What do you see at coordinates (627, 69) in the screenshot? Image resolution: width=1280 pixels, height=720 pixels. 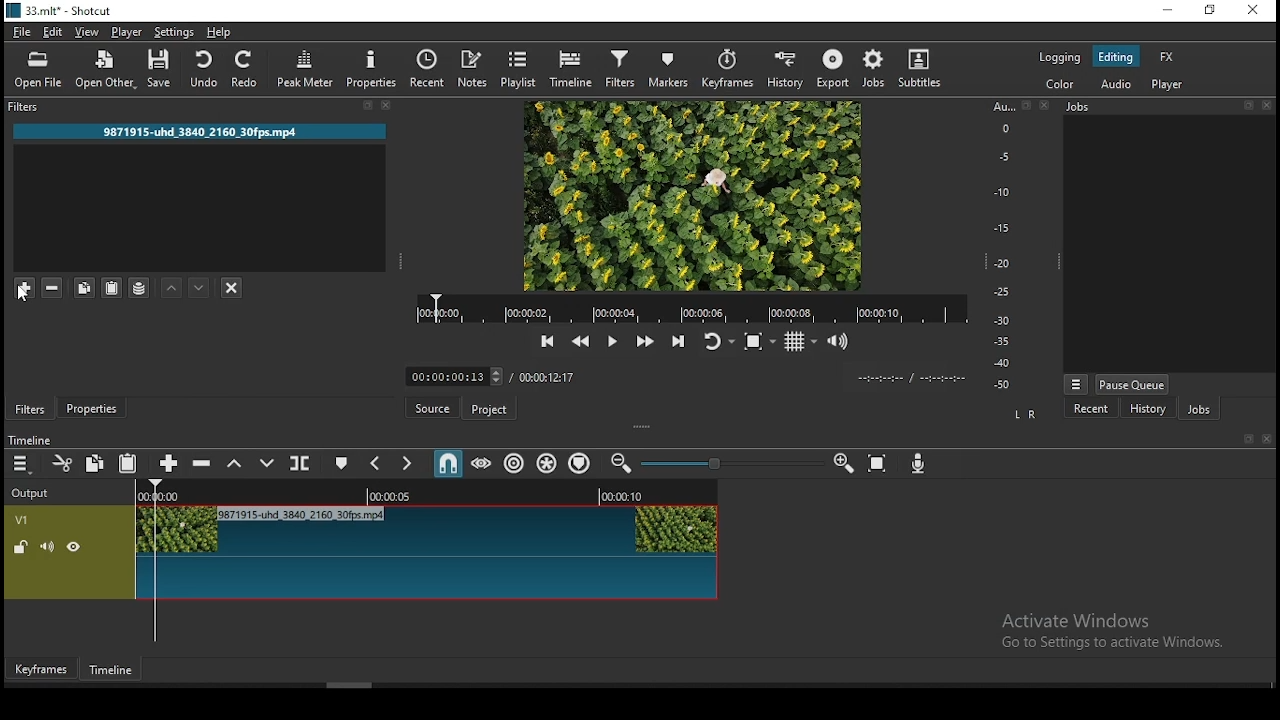 I see `filters` at bounding box center [627, 69].